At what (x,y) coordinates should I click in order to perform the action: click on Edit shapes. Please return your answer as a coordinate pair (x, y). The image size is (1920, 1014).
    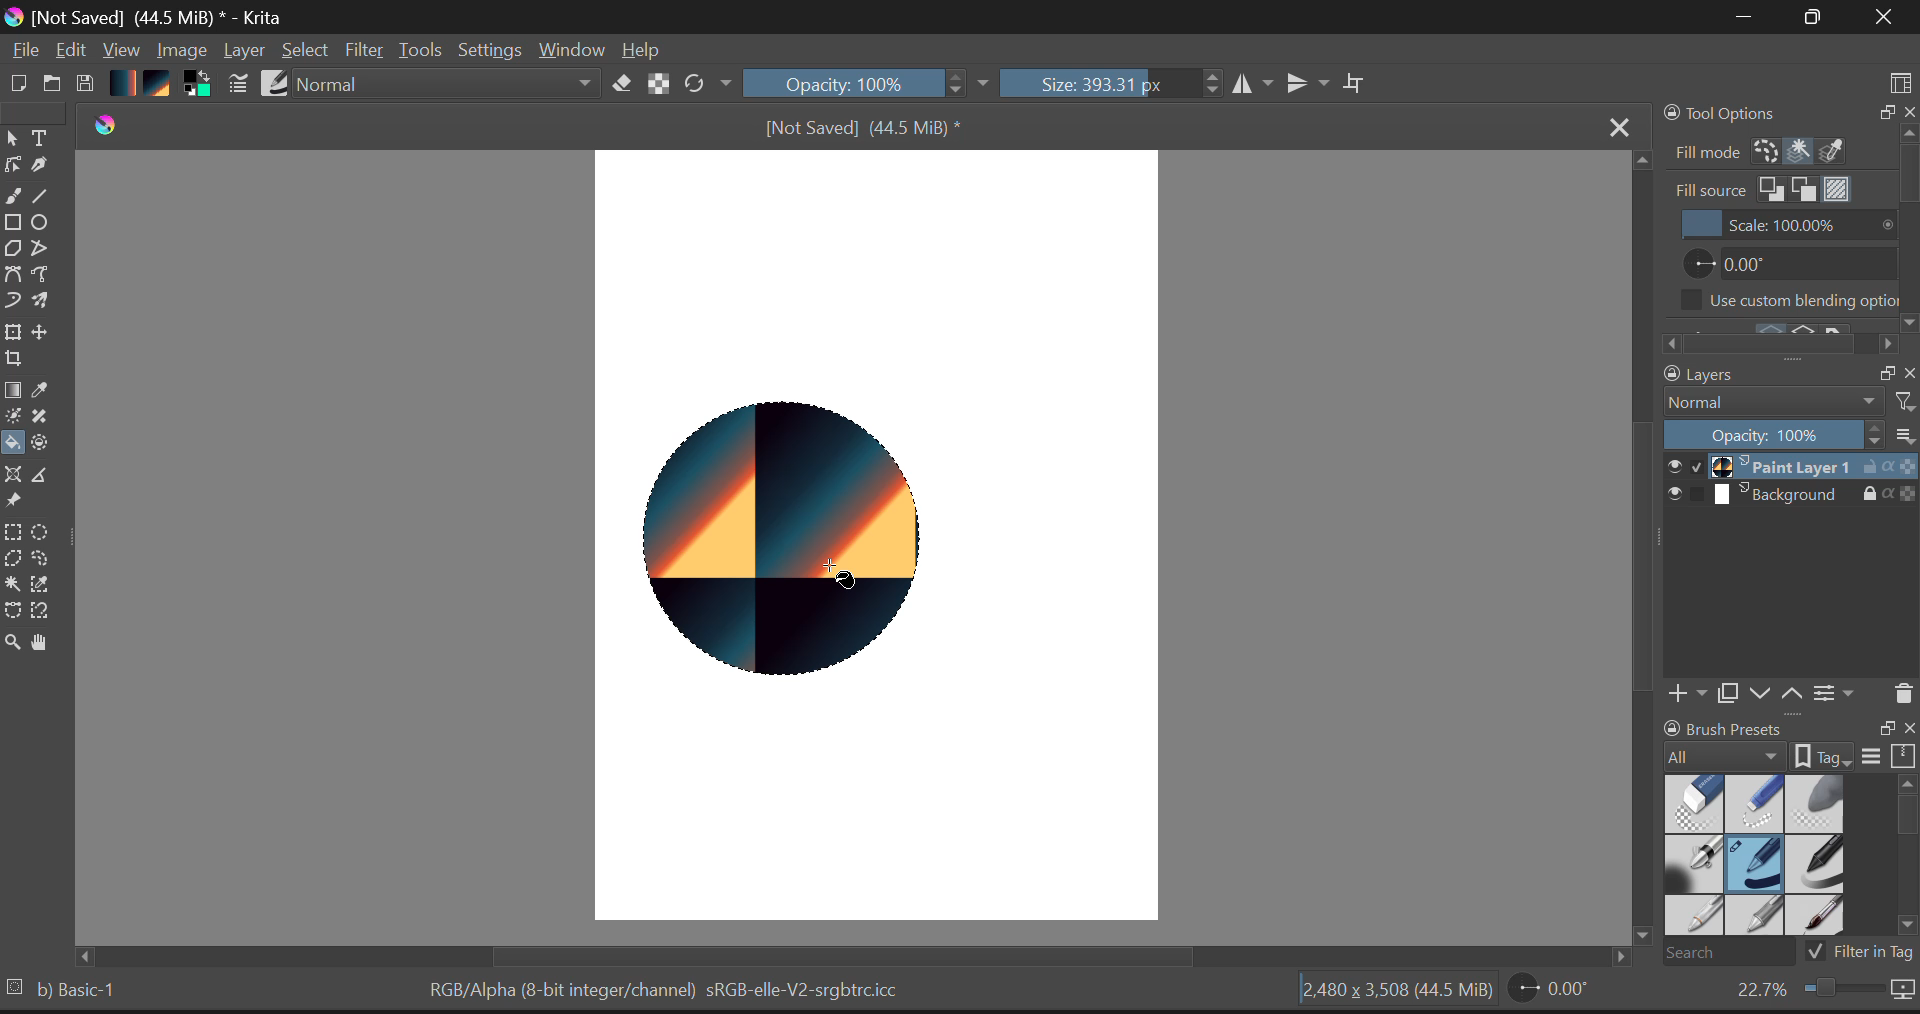
    Looking at the image, I should click on (12, 167).